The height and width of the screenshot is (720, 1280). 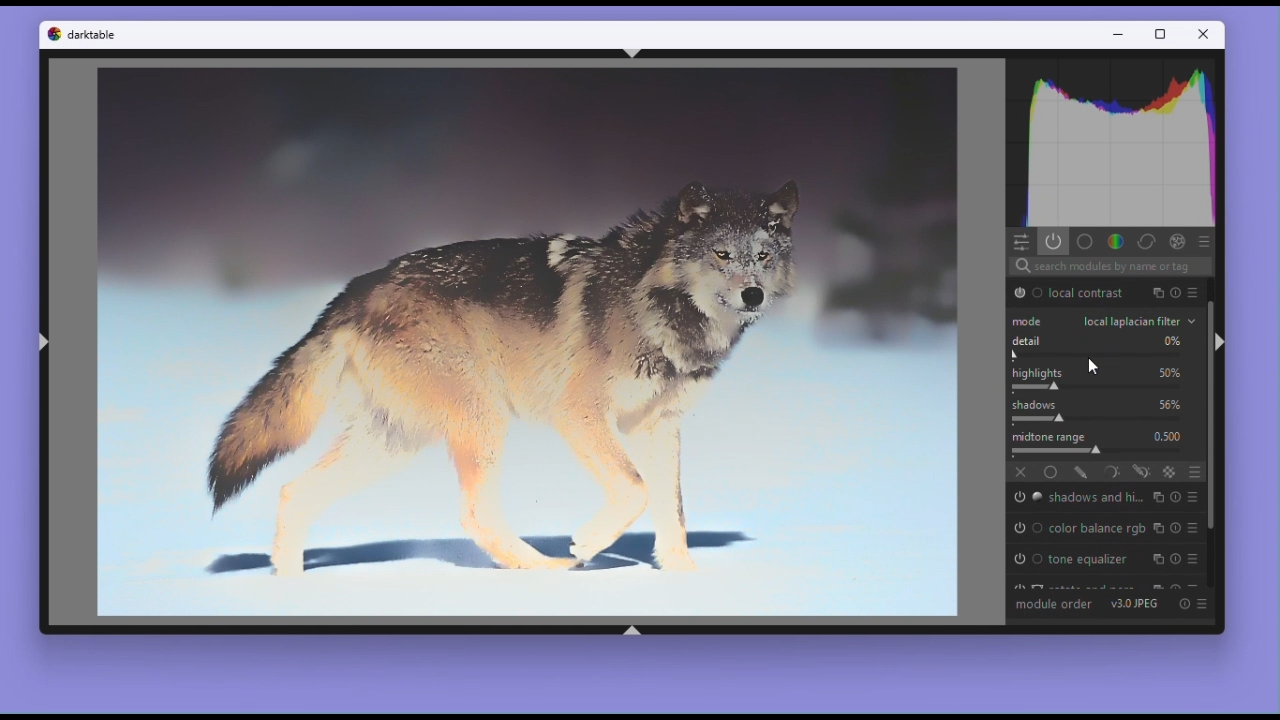 What do you see at coordinates (1107, 403) in the screenshot?
I see `Shadows 56%` at bounding box center [1107, 403].